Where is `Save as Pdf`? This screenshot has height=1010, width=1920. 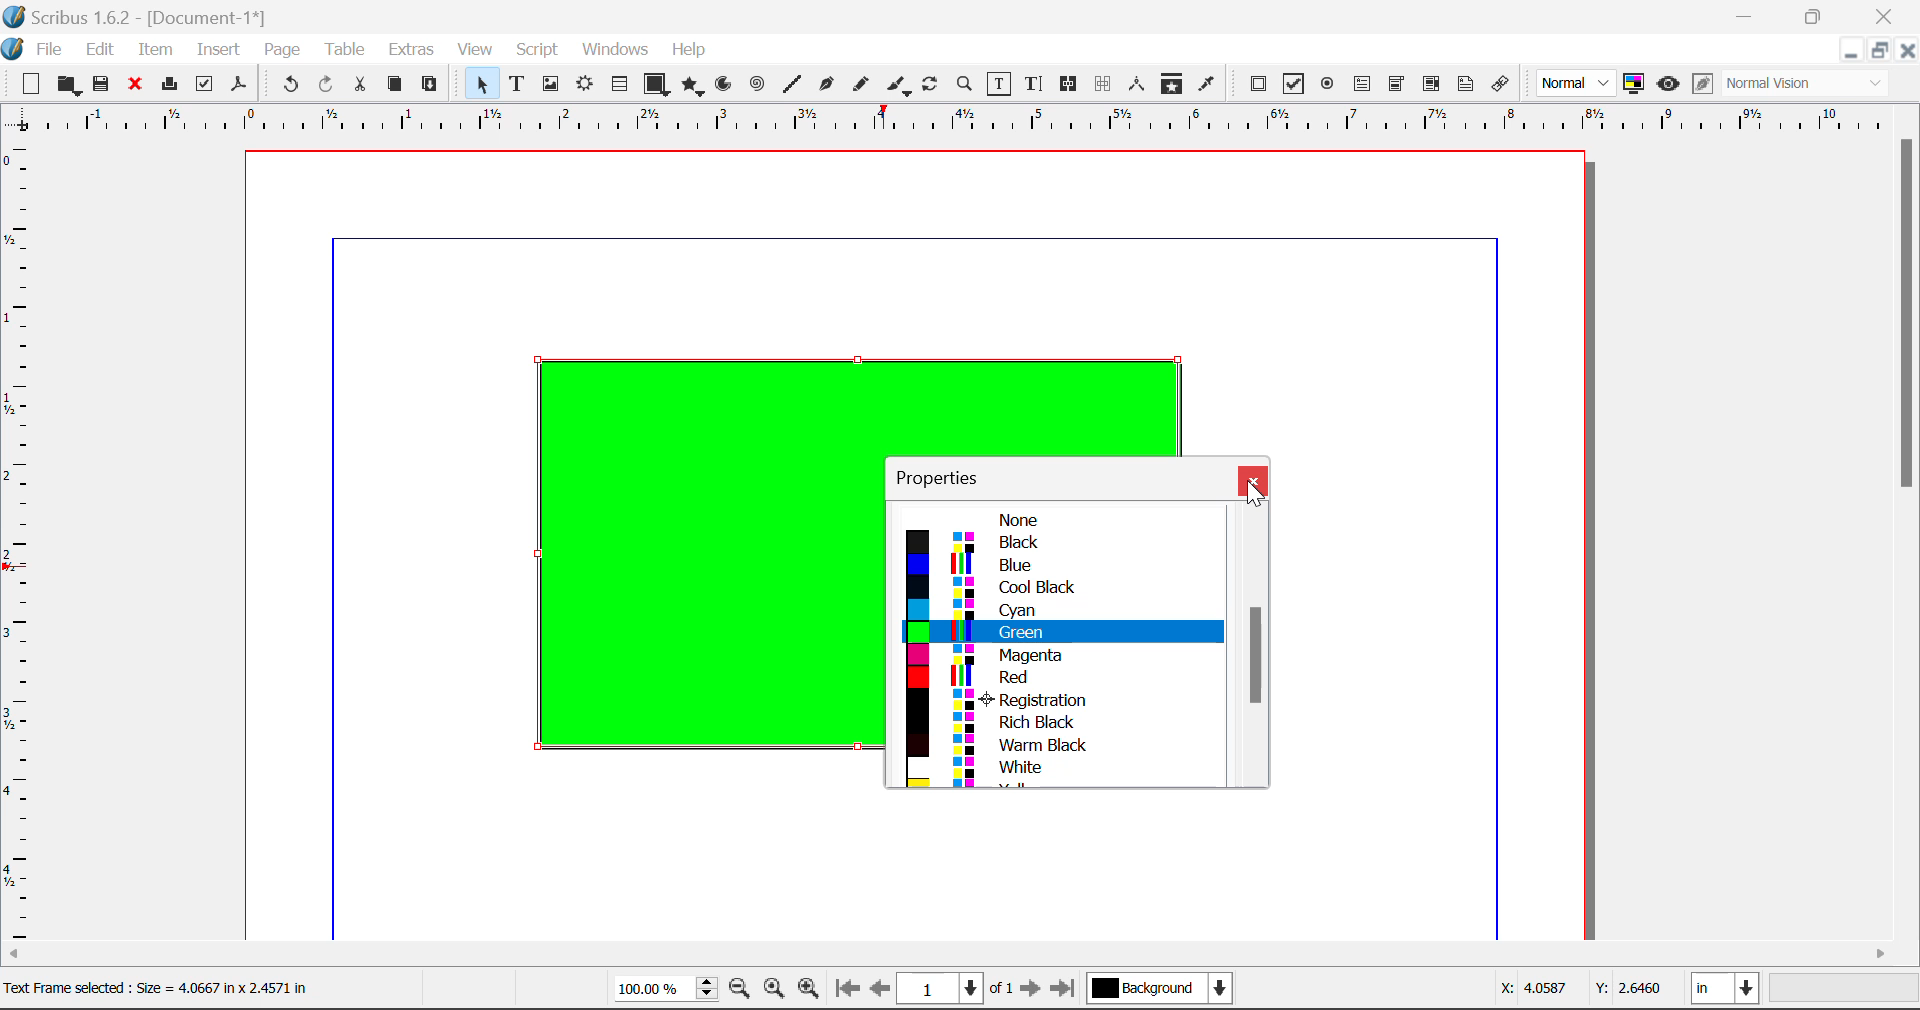
Save as Pdf is located at coordinates (239, 85).